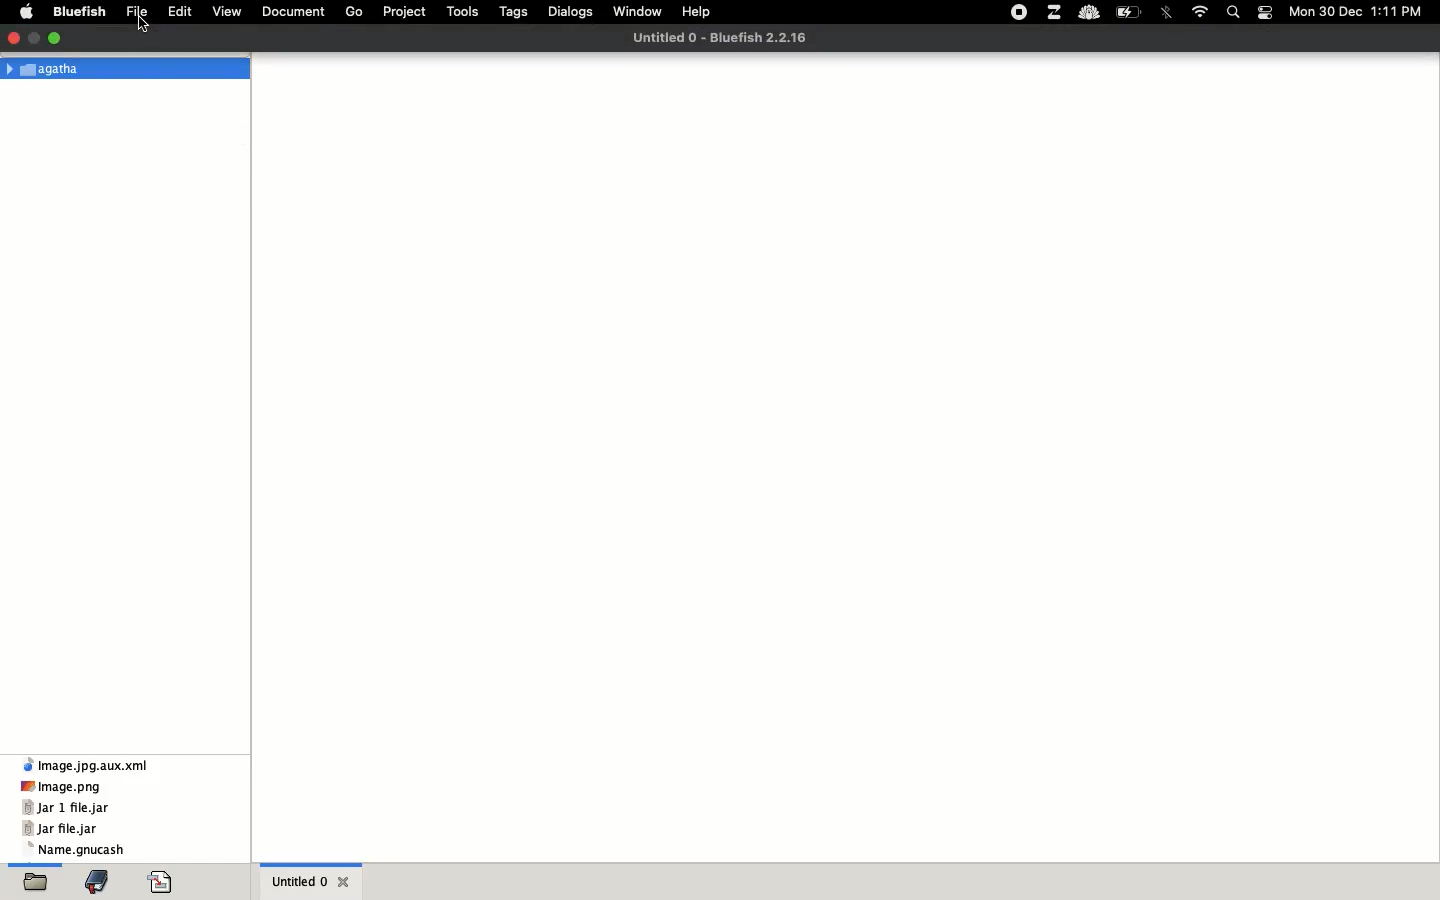 The image size is (1440, 900). I want to click on bluefish, so click(79, 10).